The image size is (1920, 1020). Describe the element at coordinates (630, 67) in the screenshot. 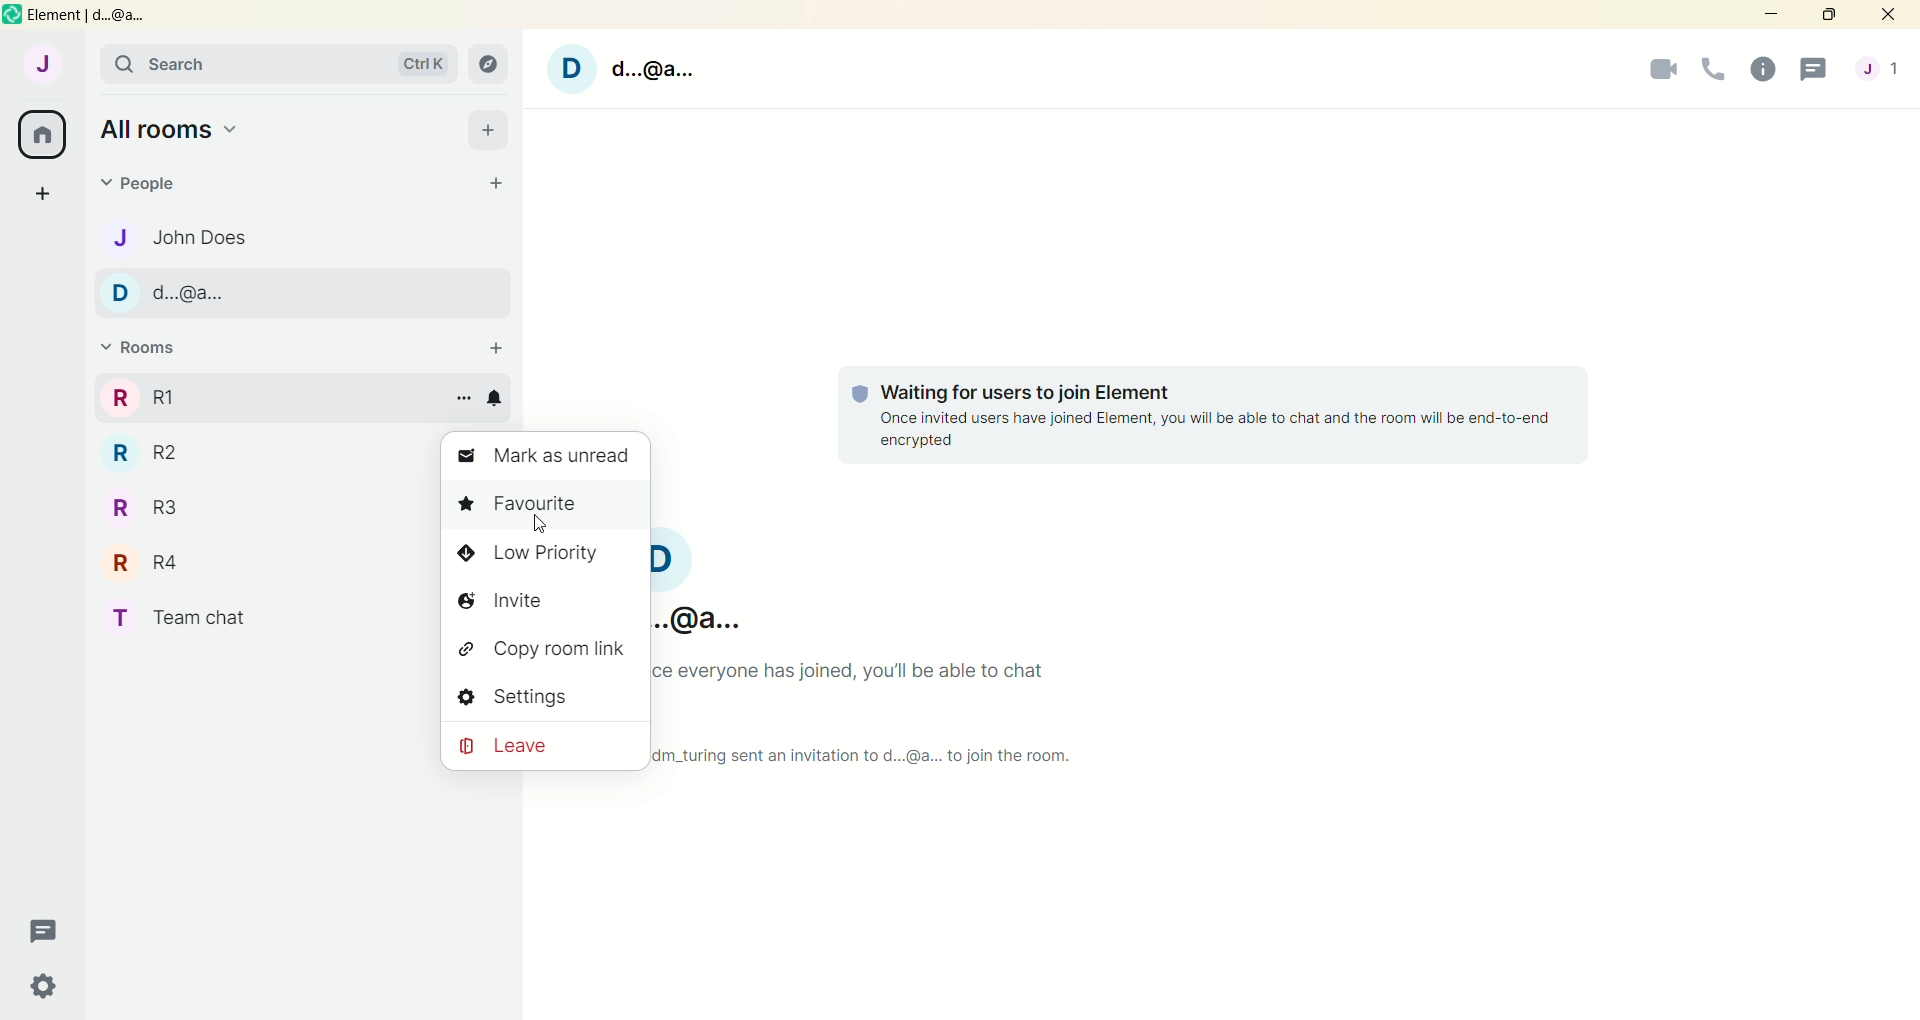

I see `D d.@a.. profile` at that location.